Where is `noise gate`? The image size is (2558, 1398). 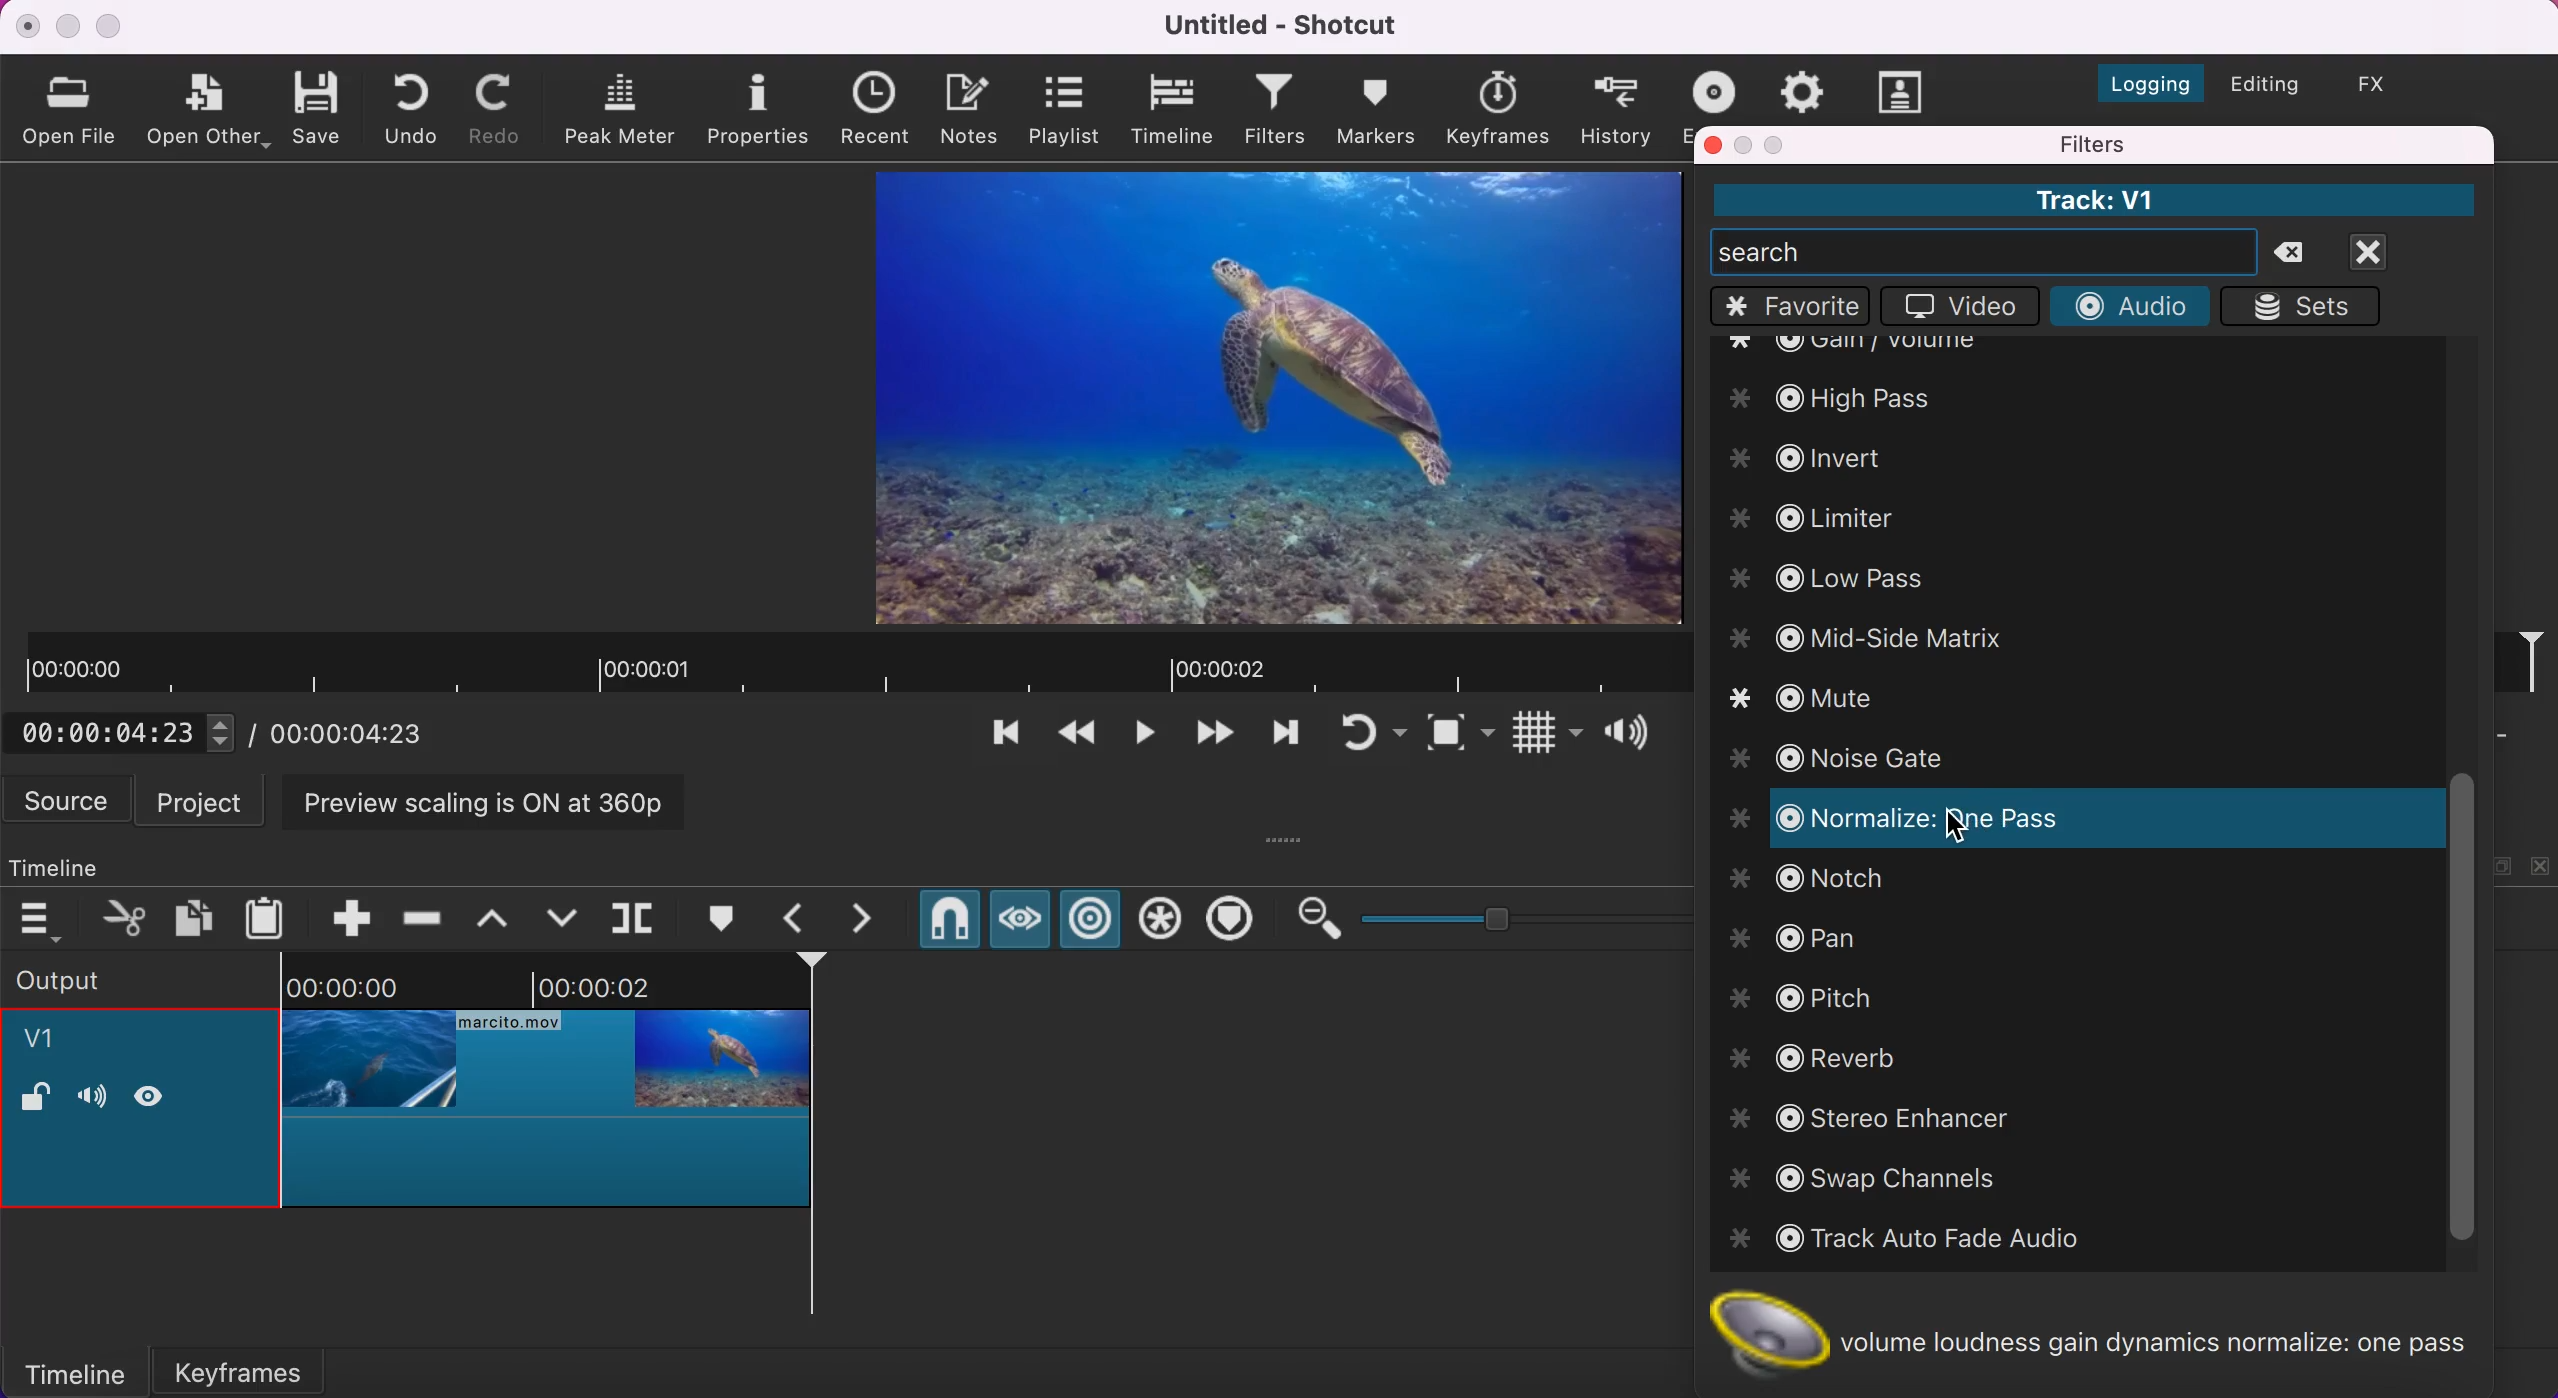 noise gate is located at coordinates (1853, 760).